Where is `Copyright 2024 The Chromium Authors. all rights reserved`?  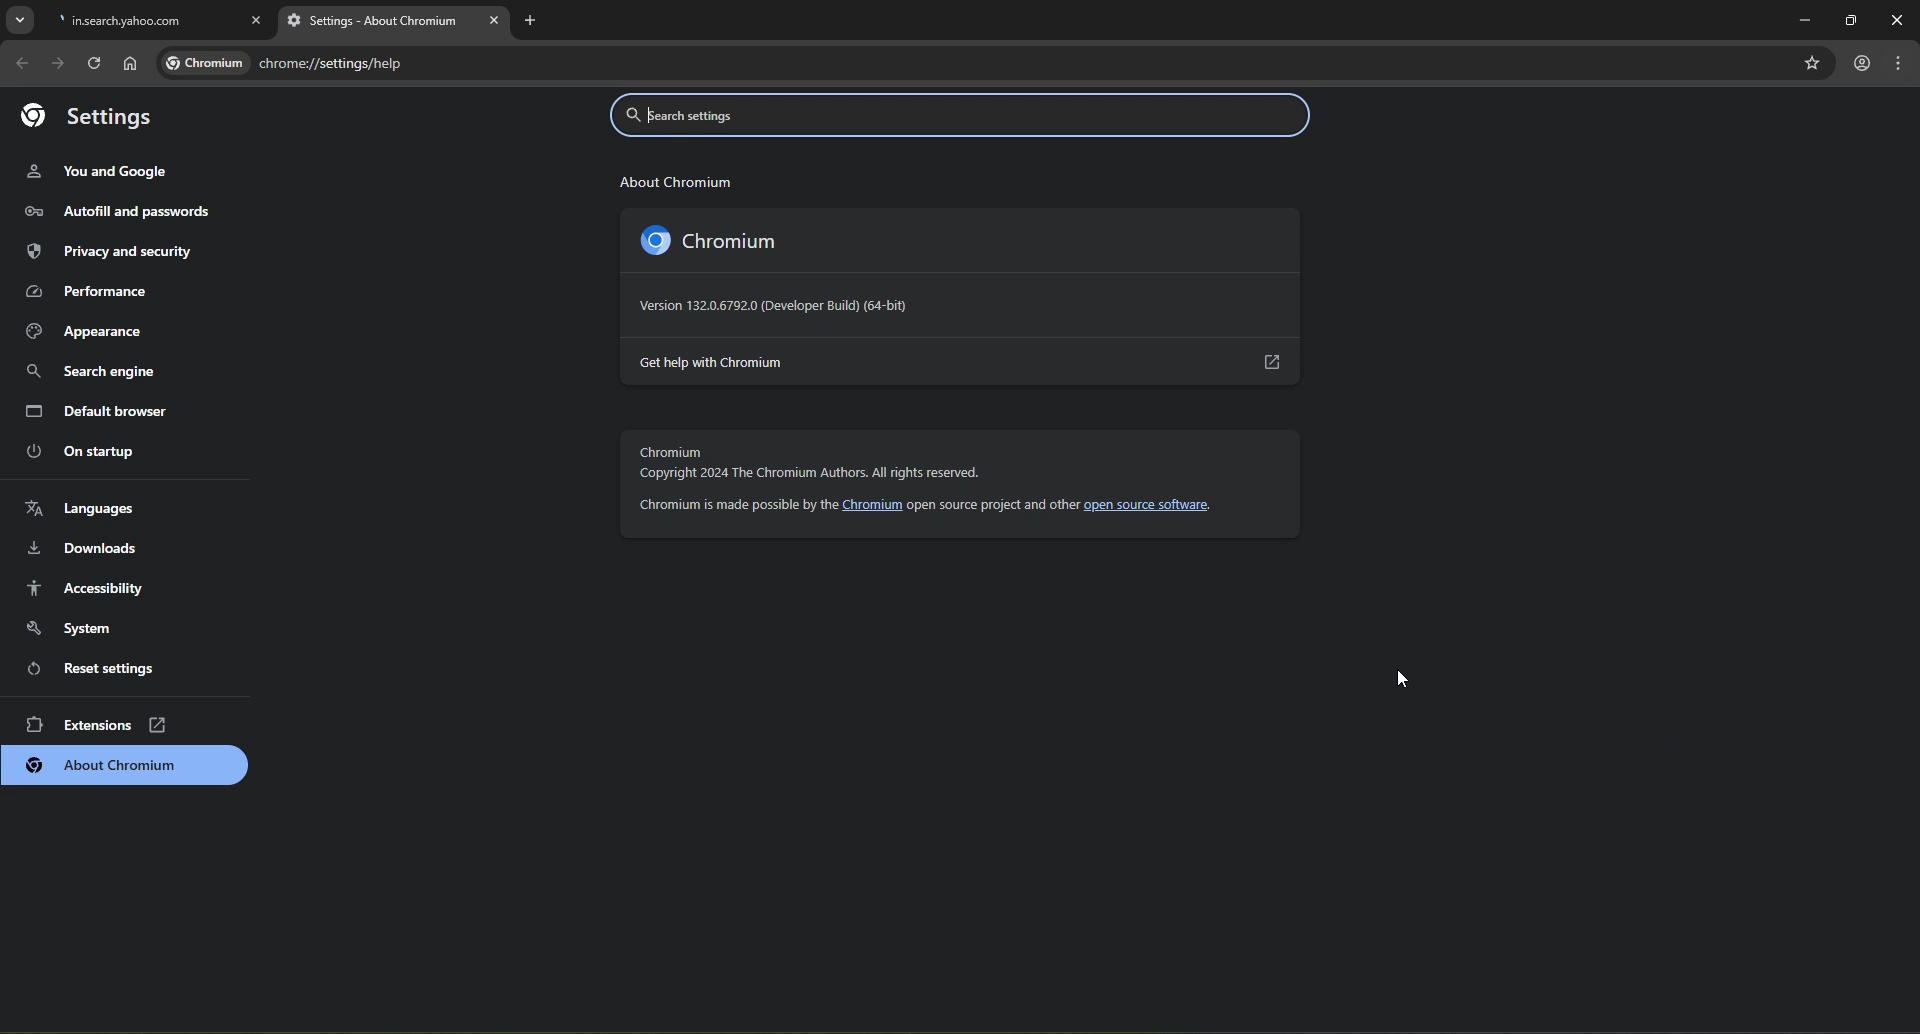 Copyright 2024 The Chromium Authors. all rights reserved is located at coordinates (813, 474).